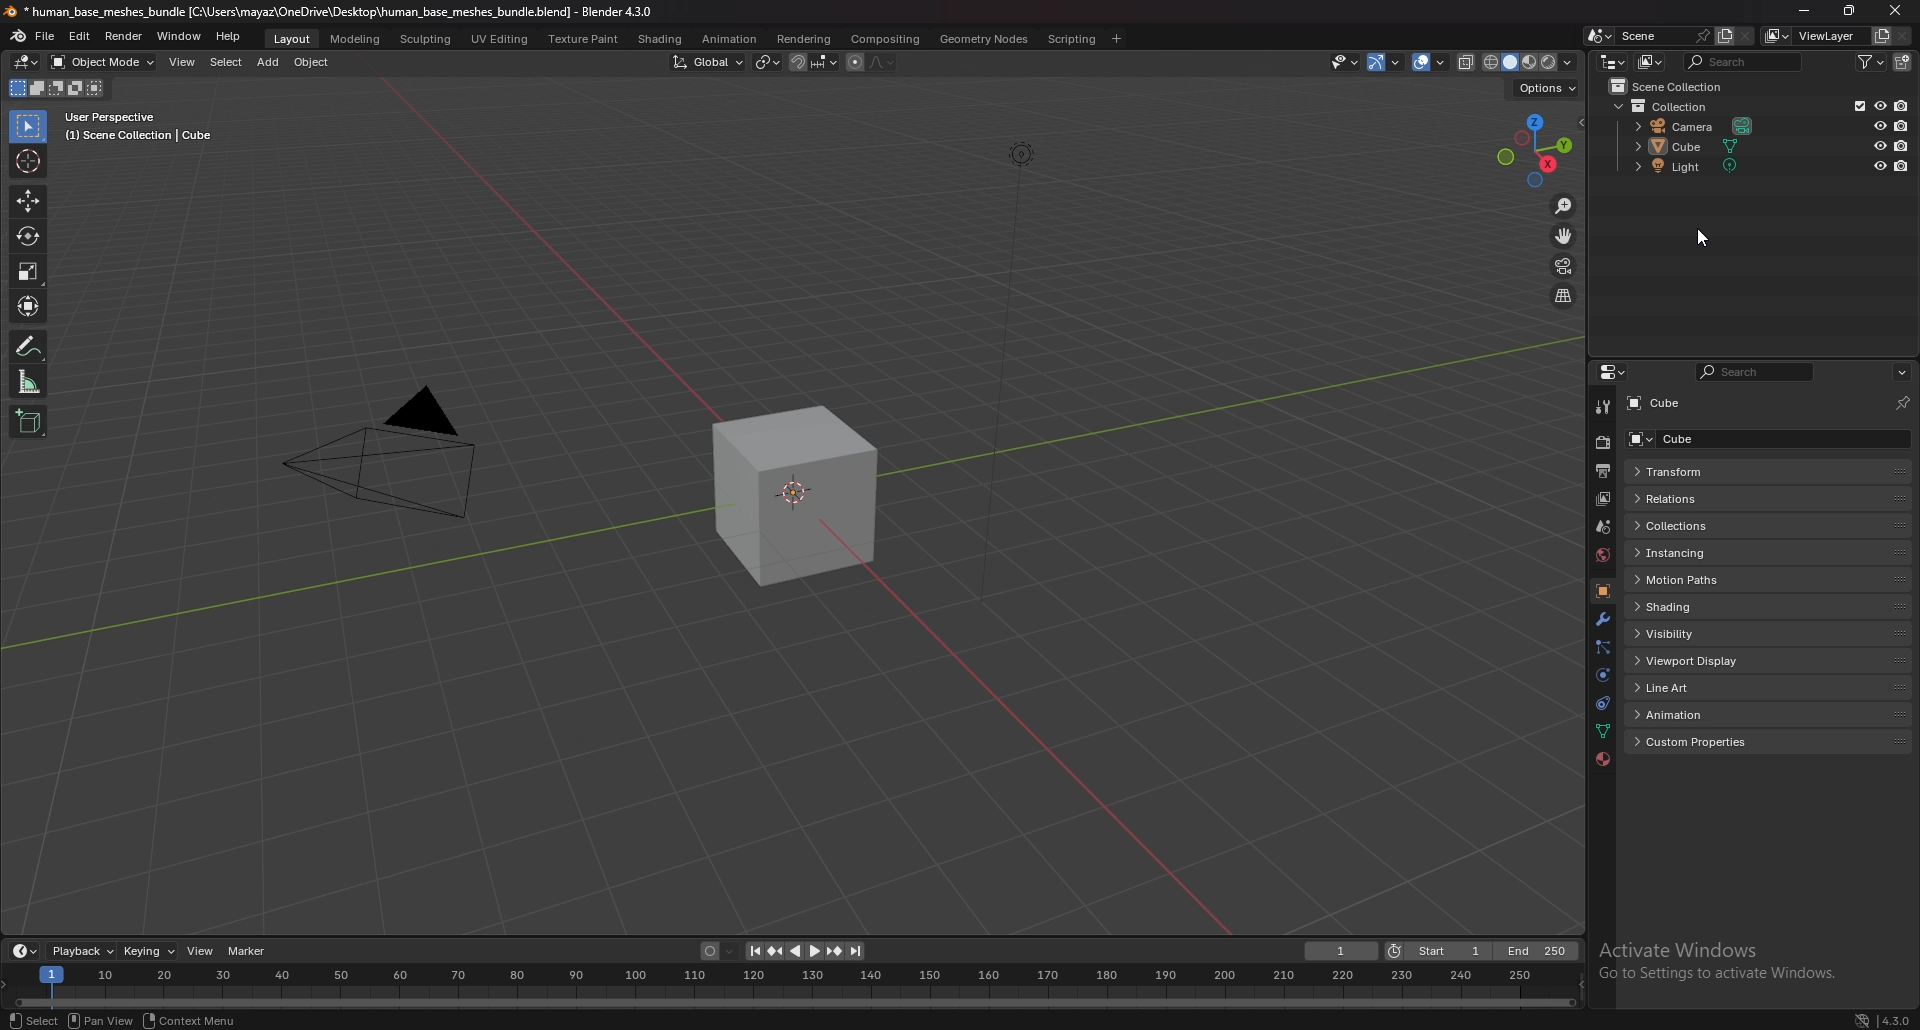 This screenshot has height=1030, width=1920. Describe the element at coordinates (28, 200) in the screenshot. I see `move` at that location.